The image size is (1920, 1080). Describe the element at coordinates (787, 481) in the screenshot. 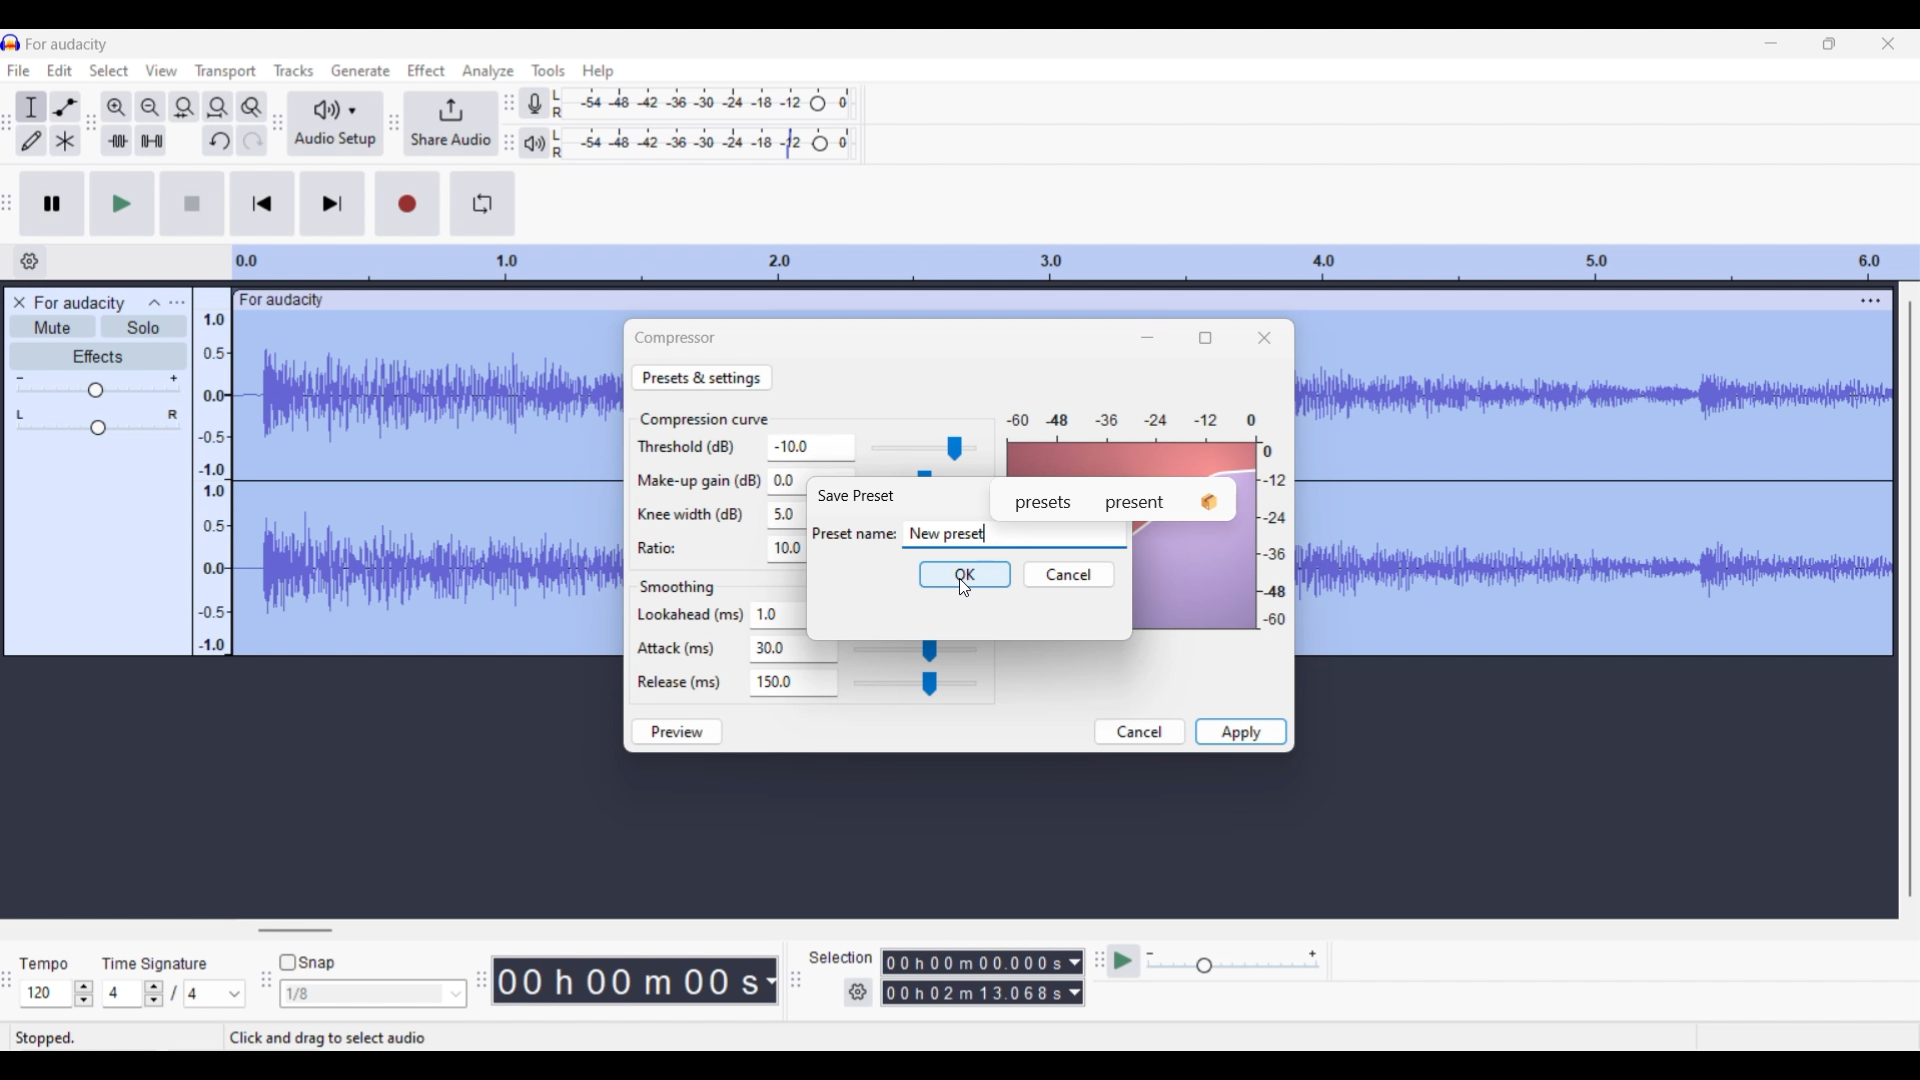

I see `Text box for make up gain` at that location.